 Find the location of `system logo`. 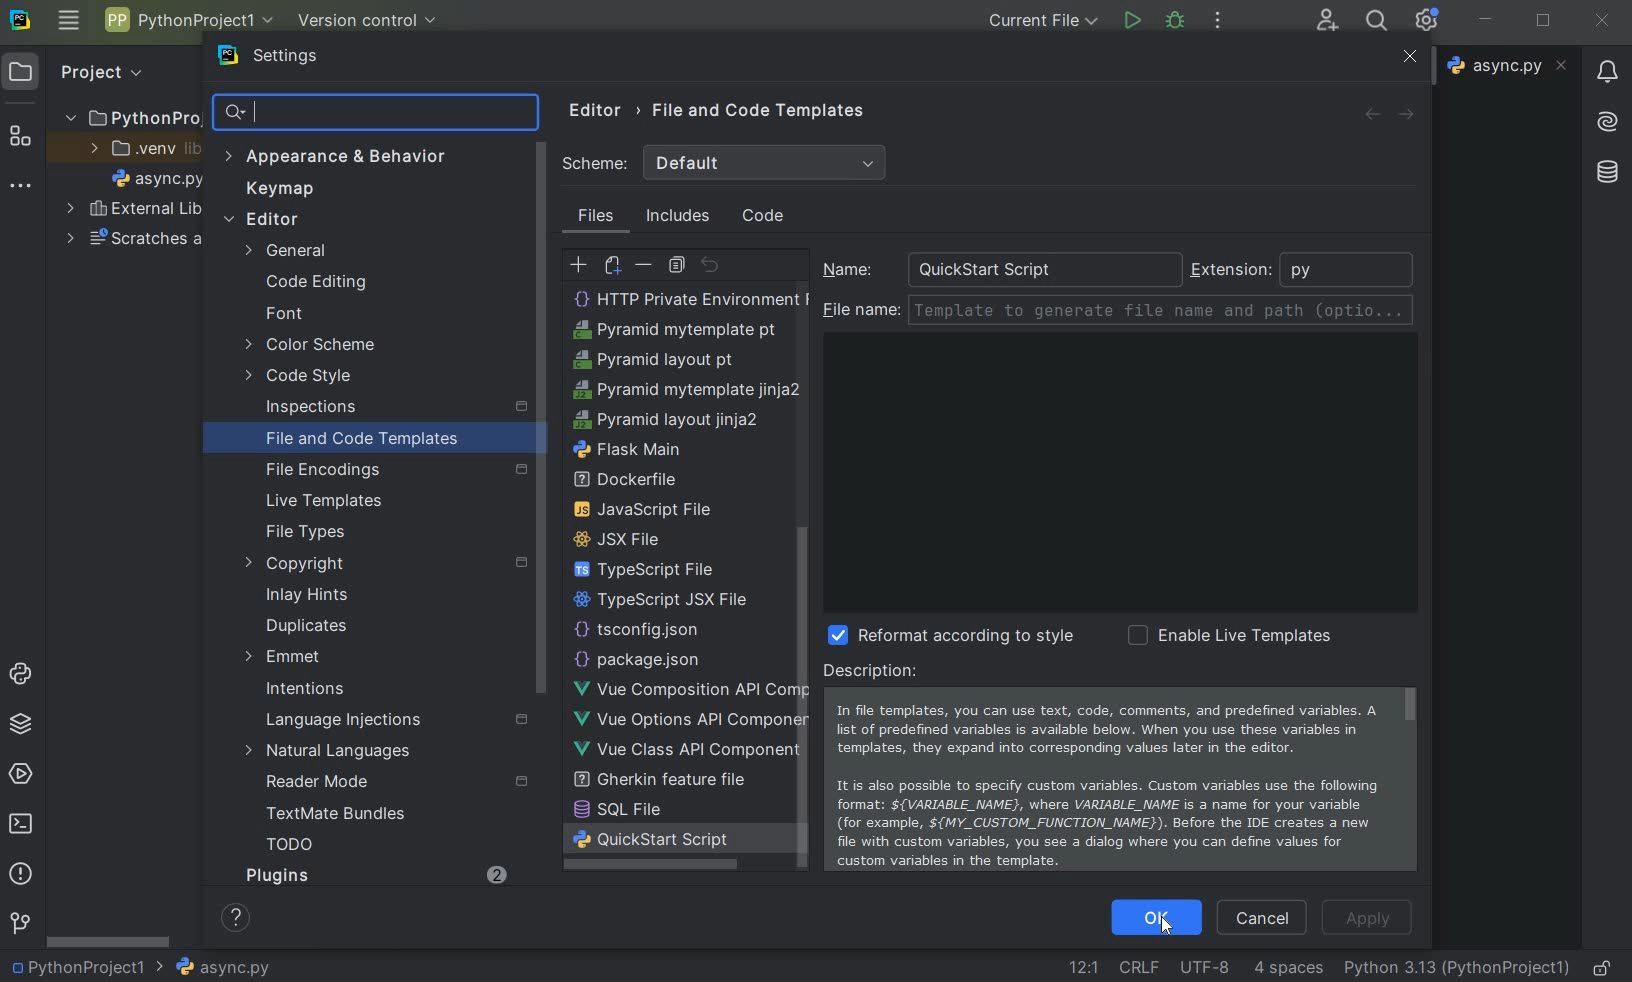

system logo is located at coordinates (20, 22).